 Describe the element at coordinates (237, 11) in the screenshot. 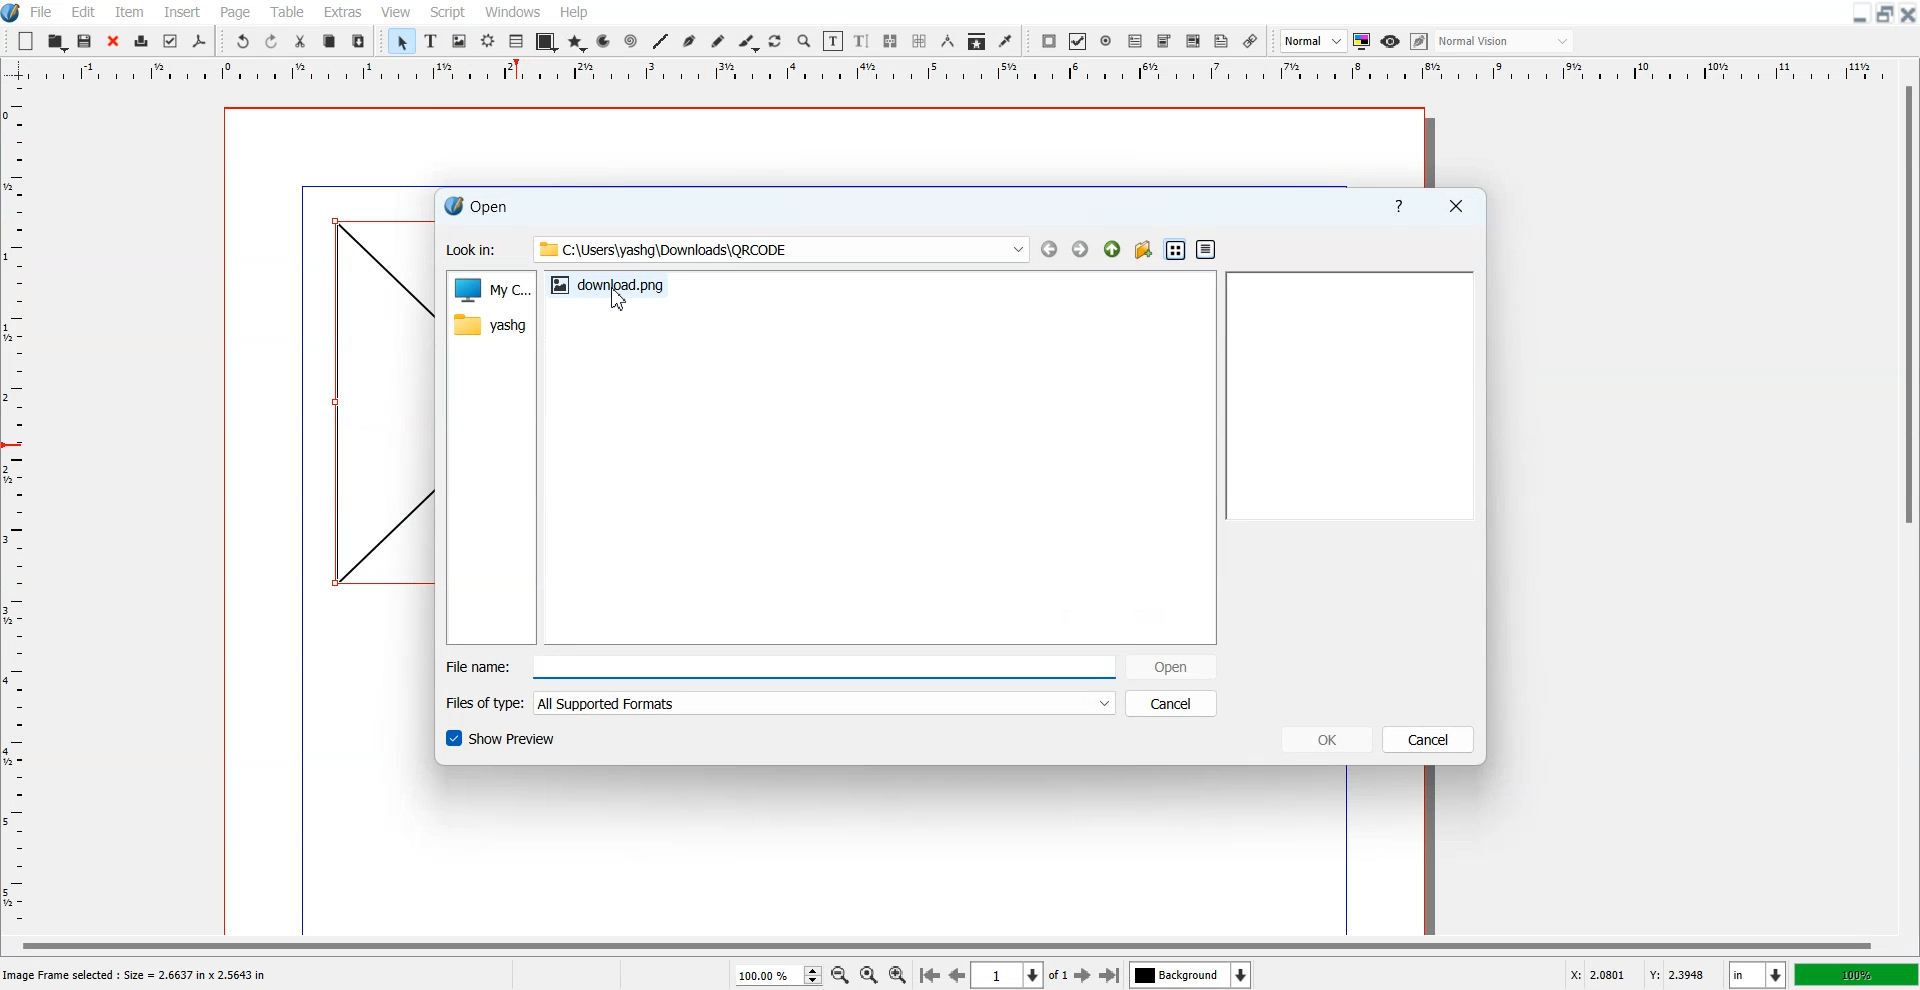

I see `Page` at that location.